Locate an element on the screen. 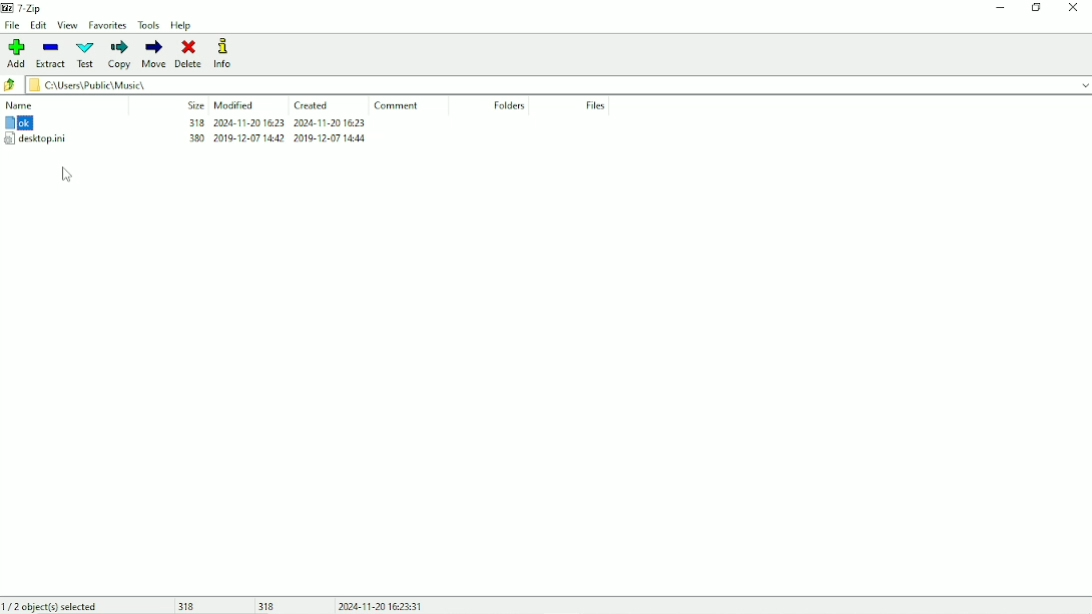 The image size is (1092, 614). Files is located at coordinates (596, 107).